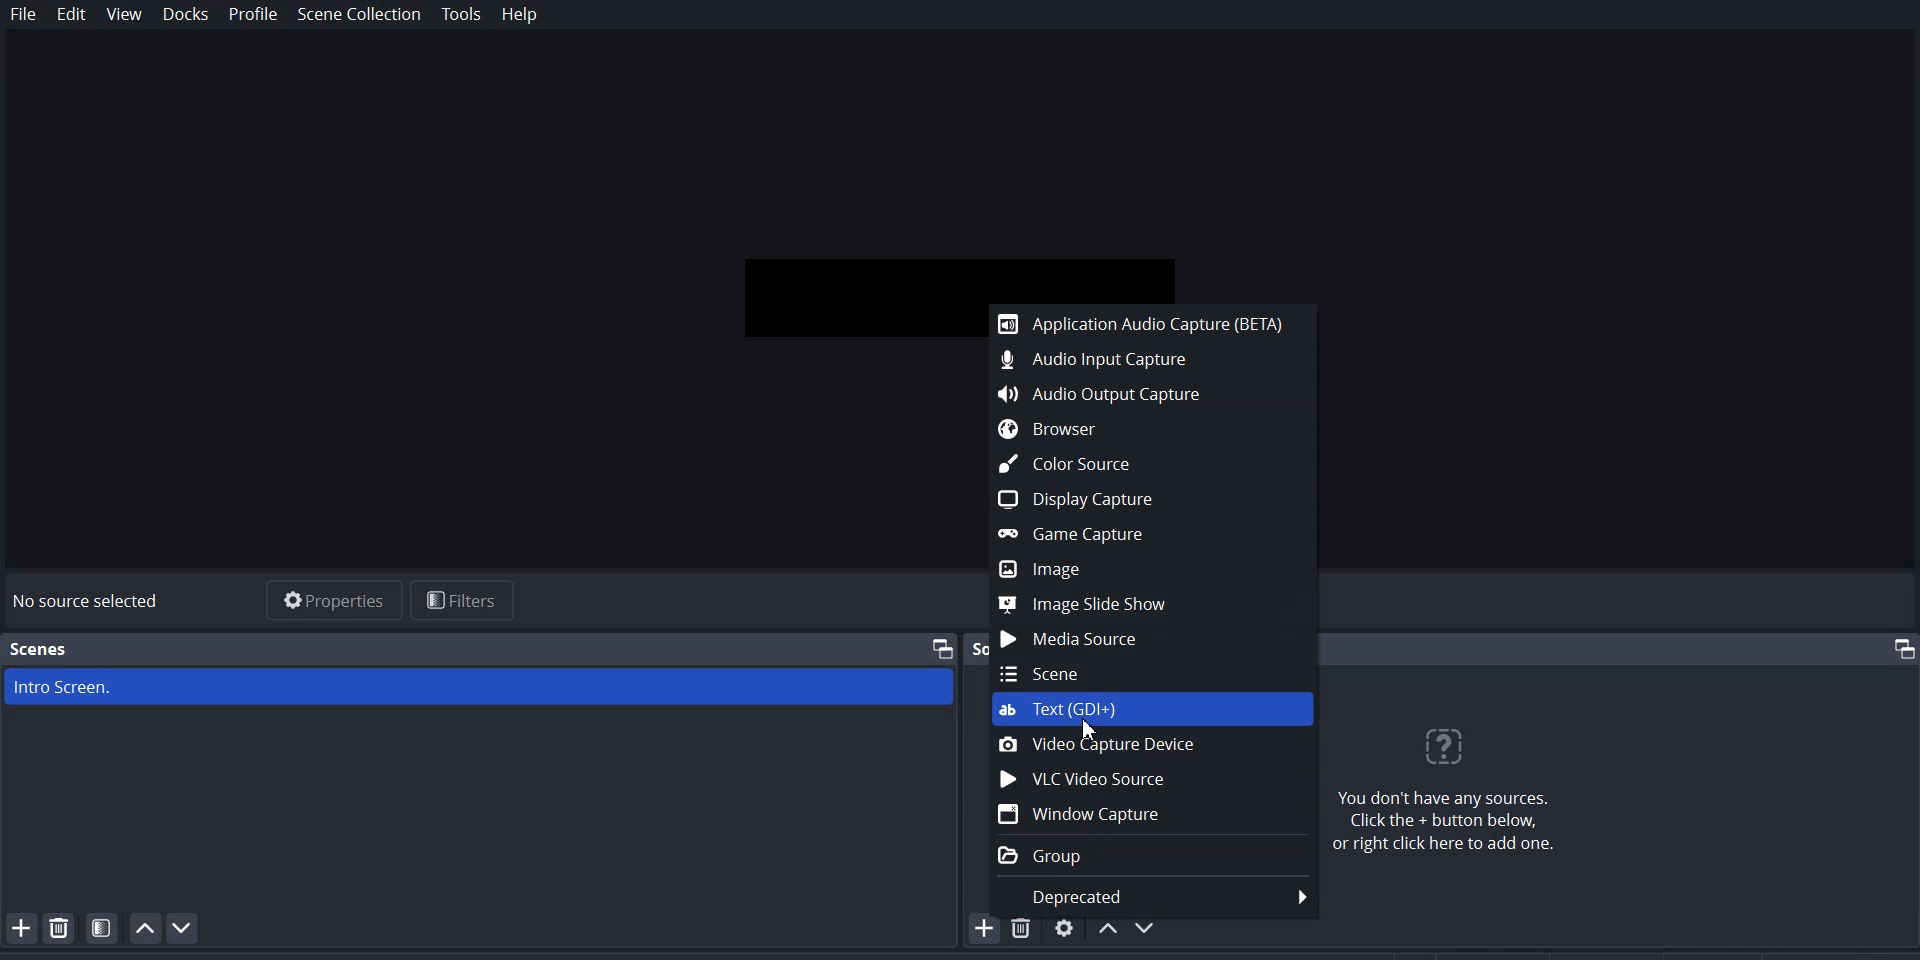  I want to click on Image, so click(1145, 570).